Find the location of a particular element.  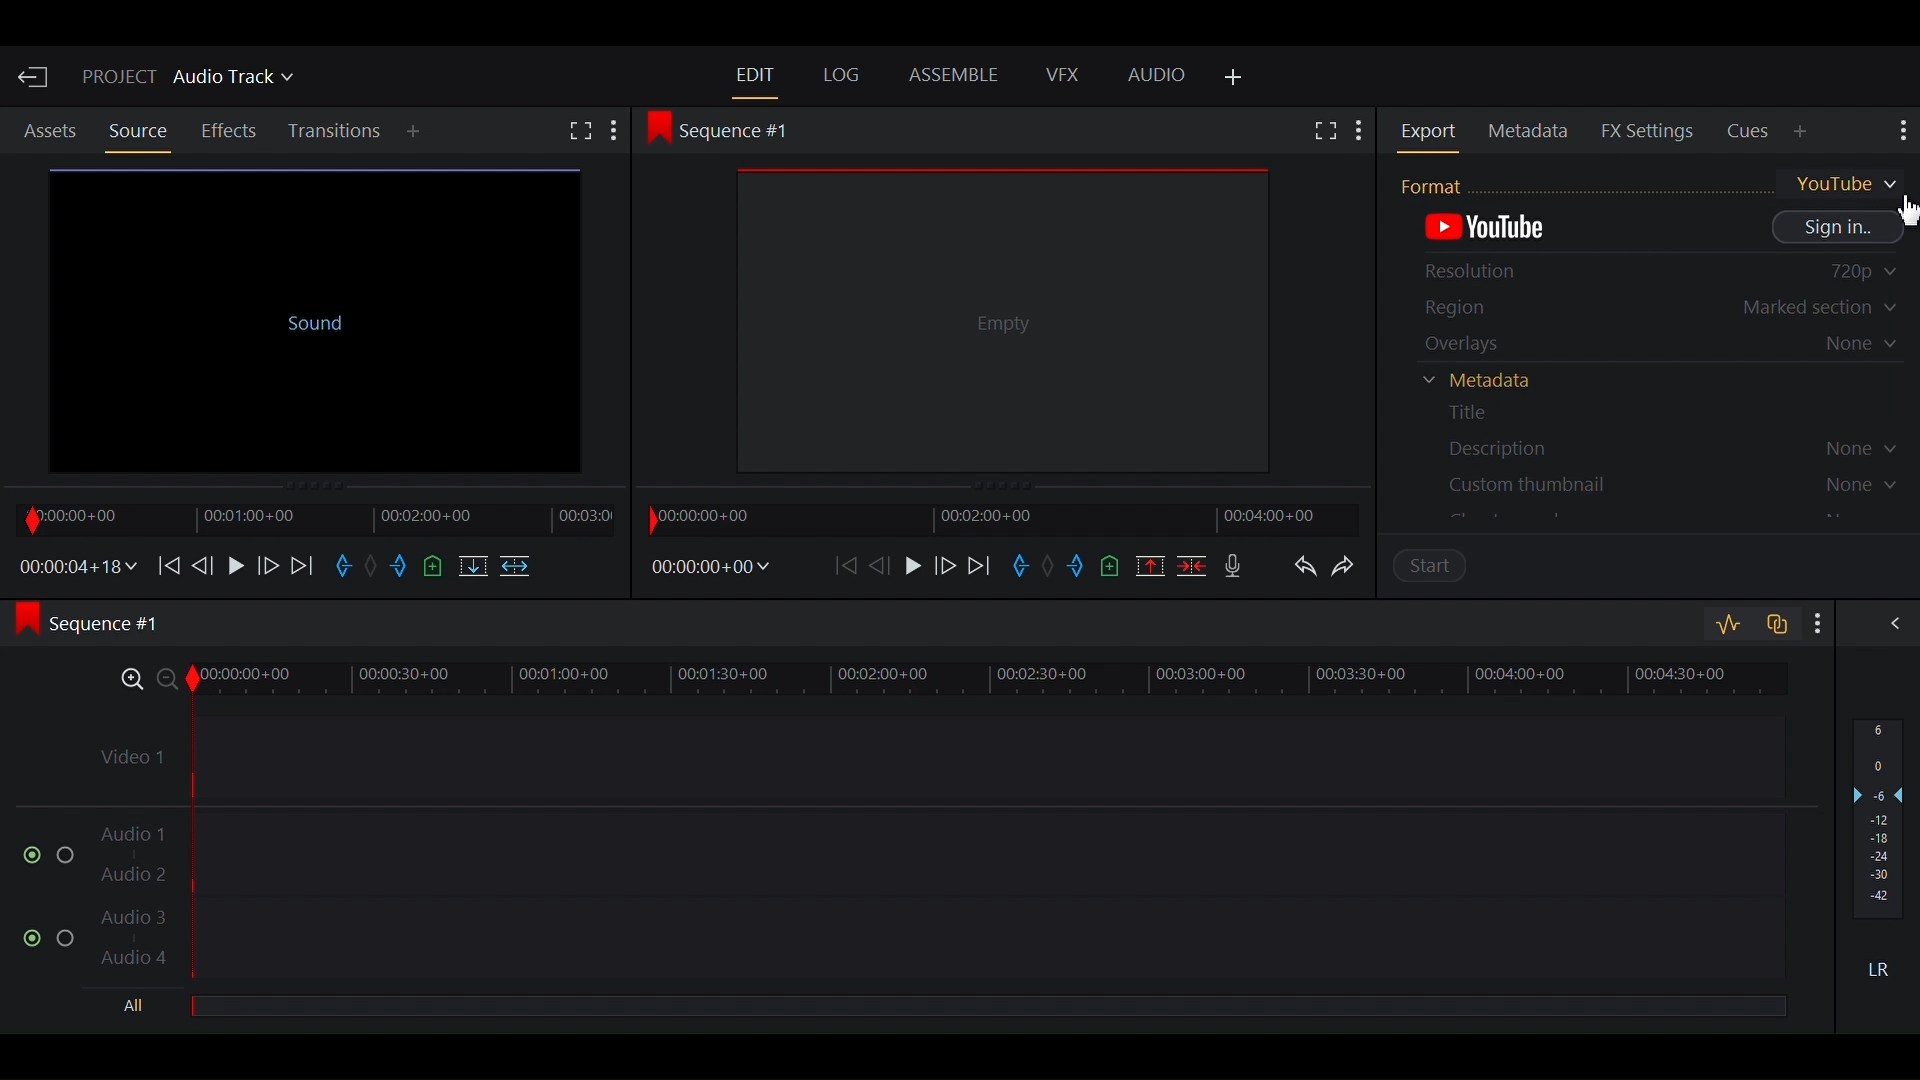

Metadata is located at coordinates (1532, 132).